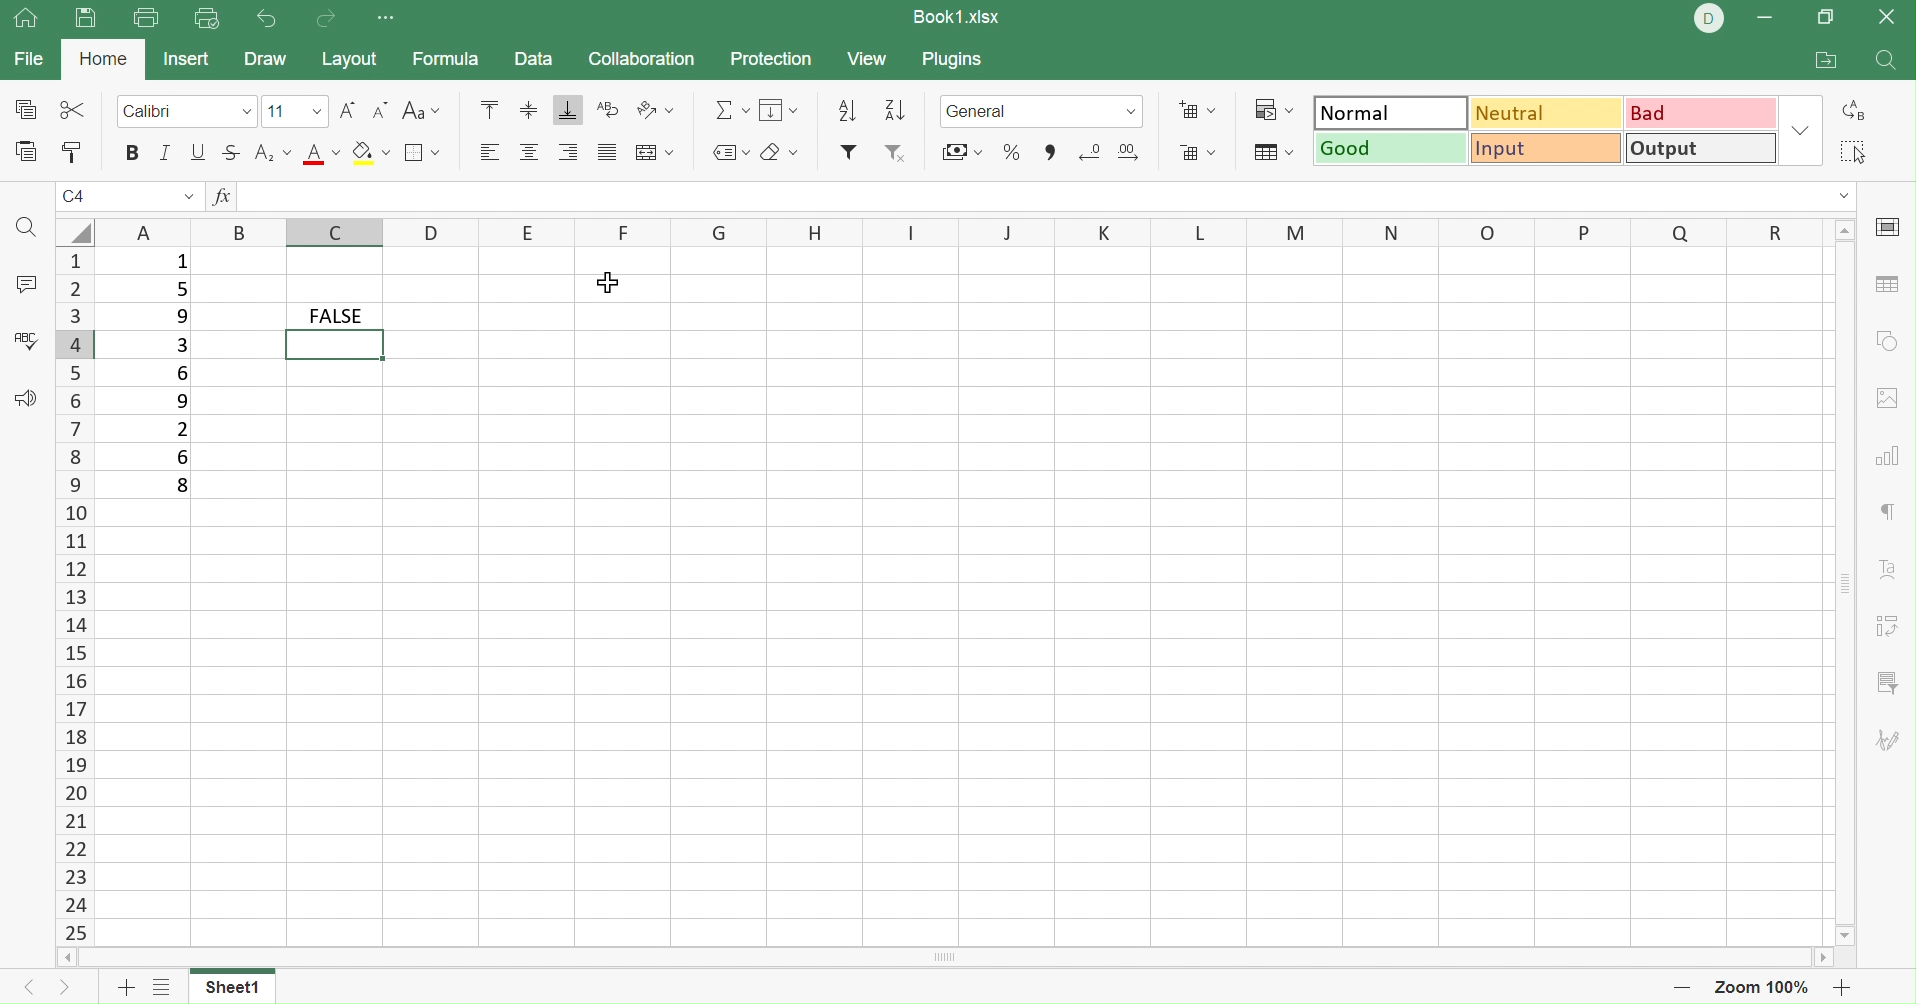 The image size is (1916, 1004). What do you see at coordinates (1859, 108) in the screenshot?
I see `Replace` at bounding box center [1859, 108].